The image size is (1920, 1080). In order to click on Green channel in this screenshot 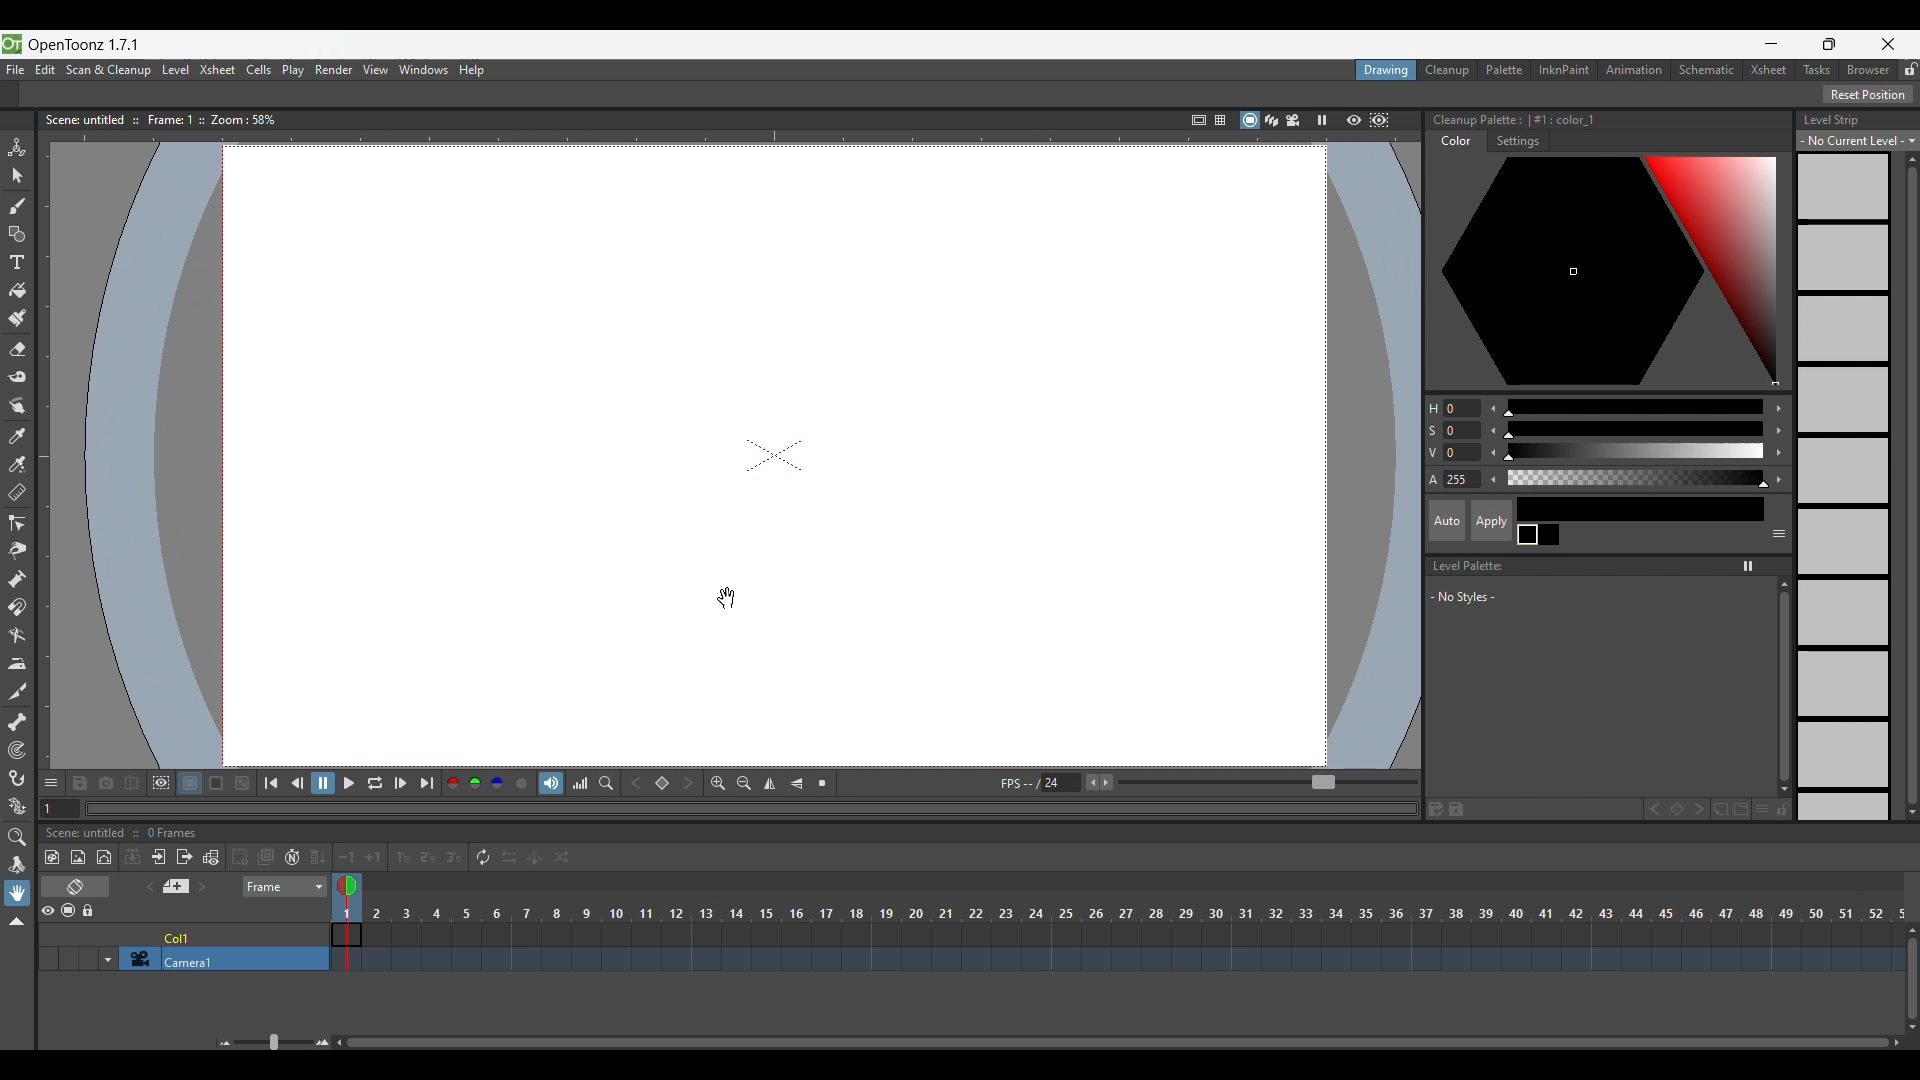, I will do `click(475, 780)`.